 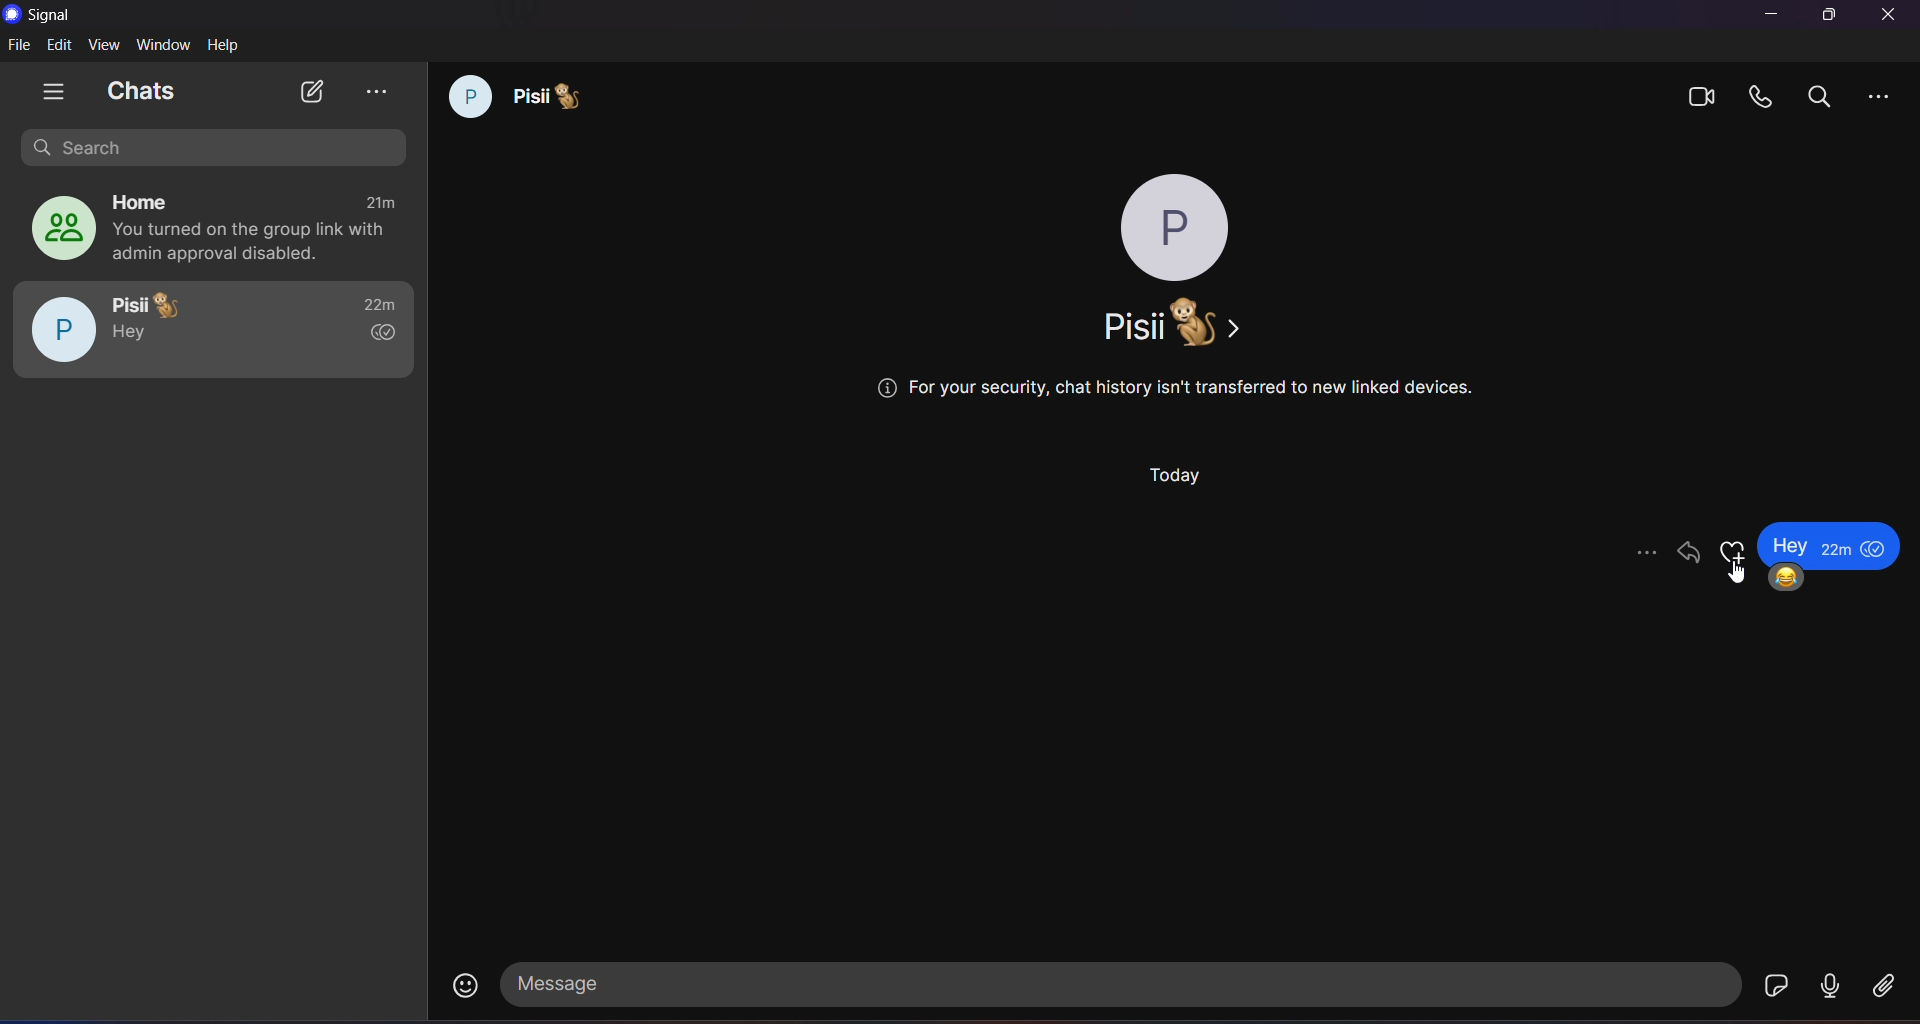 I want to click on pisii chat, so click(x=214, y=331).